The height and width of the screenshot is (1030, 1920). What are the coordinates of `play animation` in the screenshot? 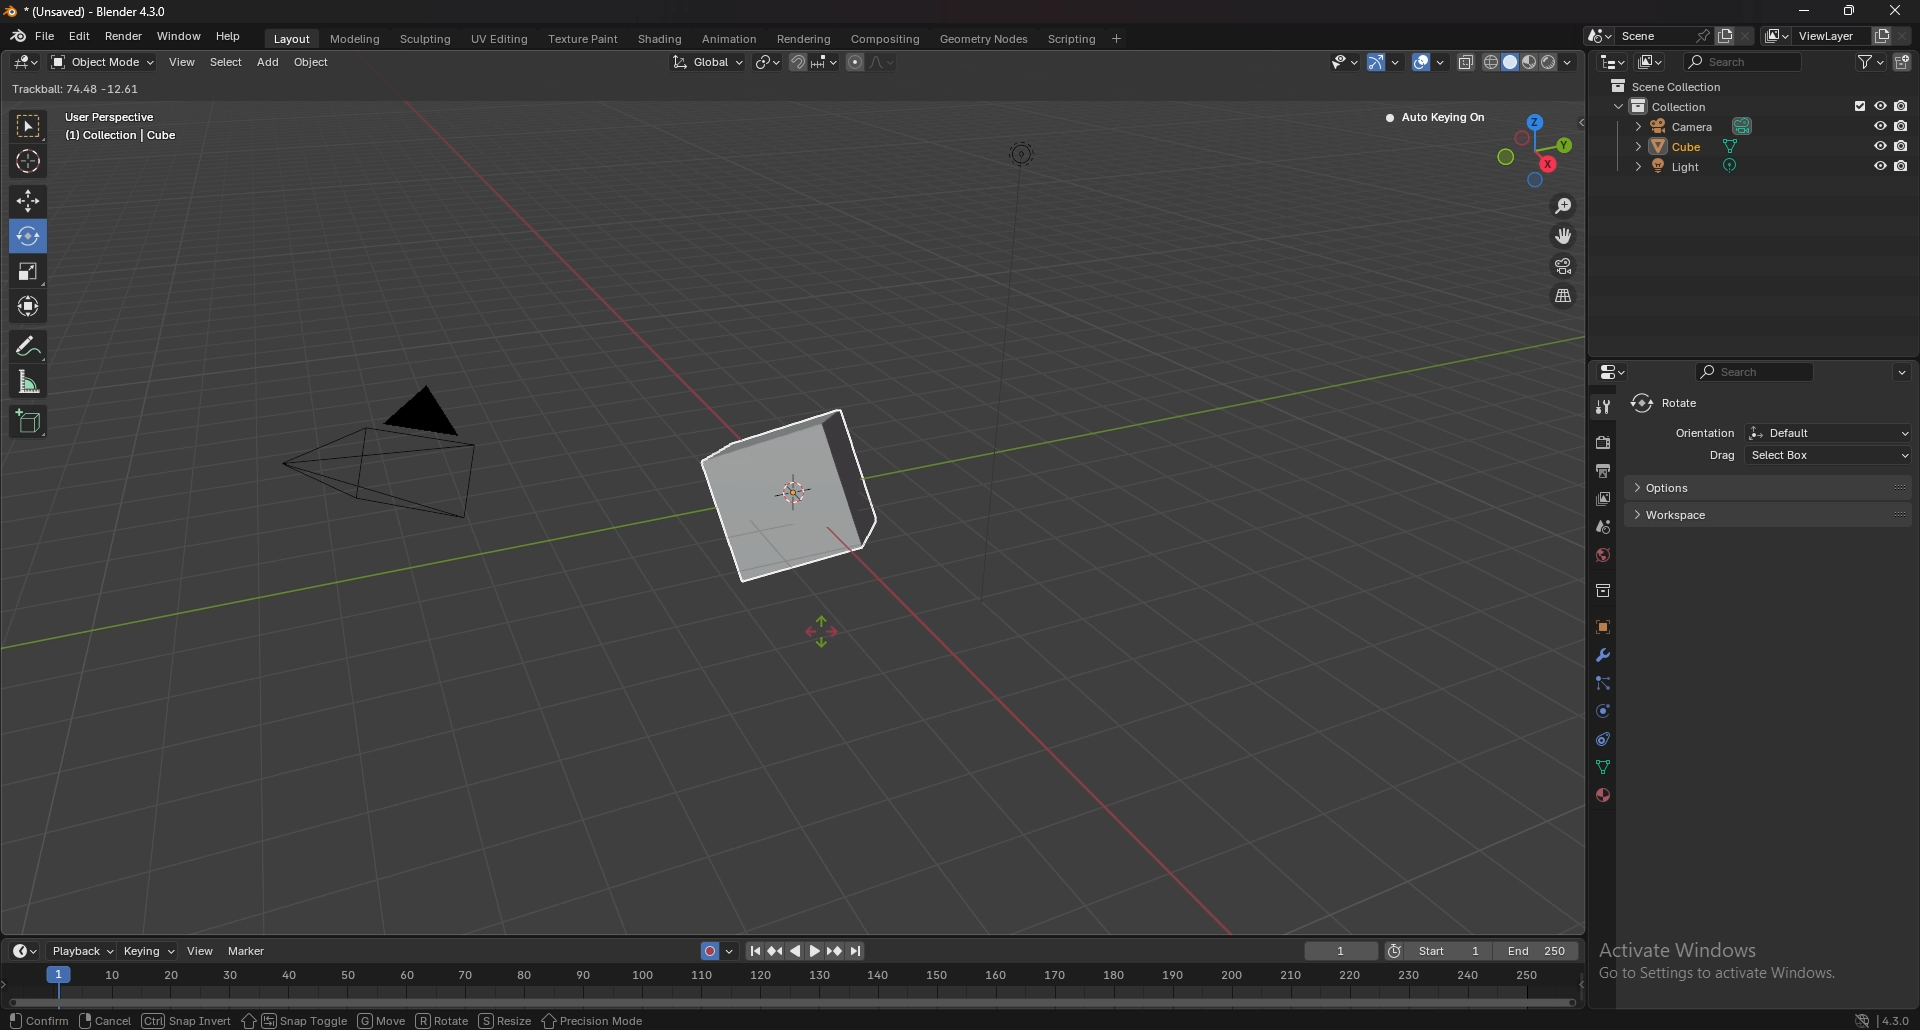 It's located at (806, 952).